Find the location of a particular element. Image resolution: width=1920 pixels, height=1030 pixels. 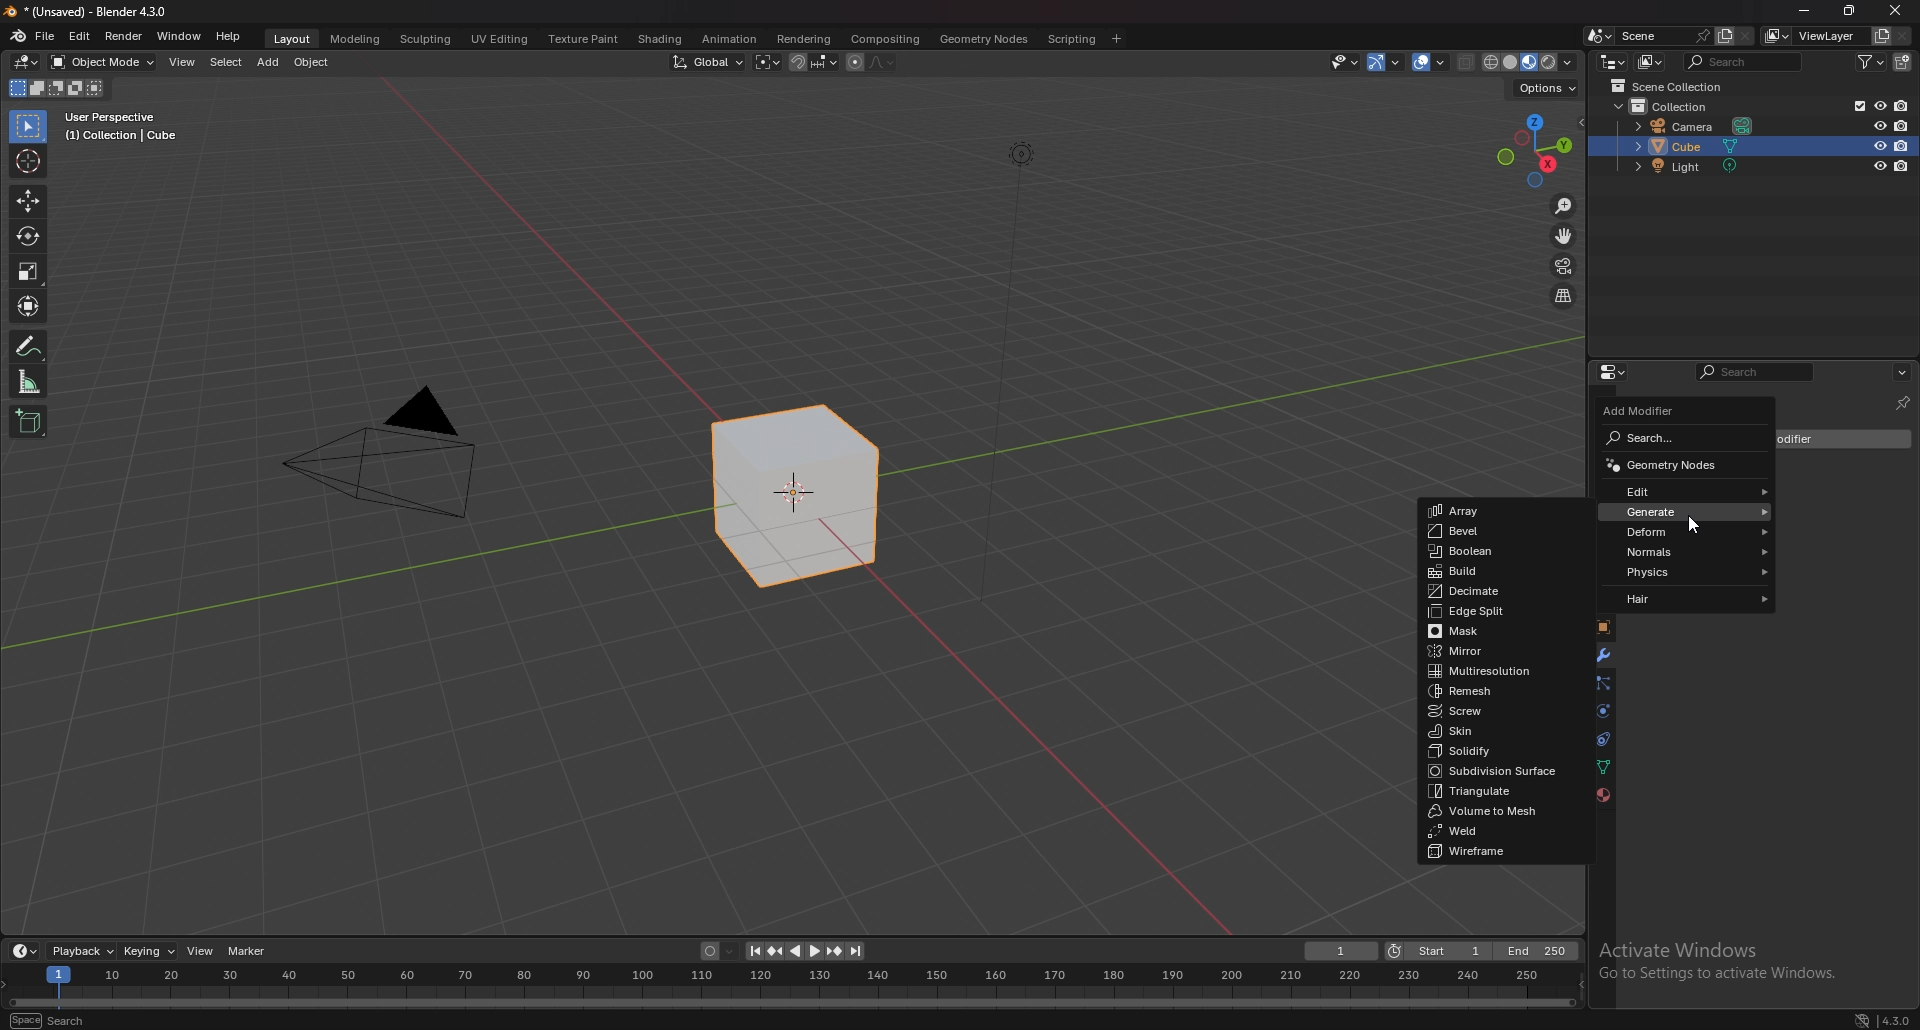

hide in viewport is located at coordinates (1879, 105).